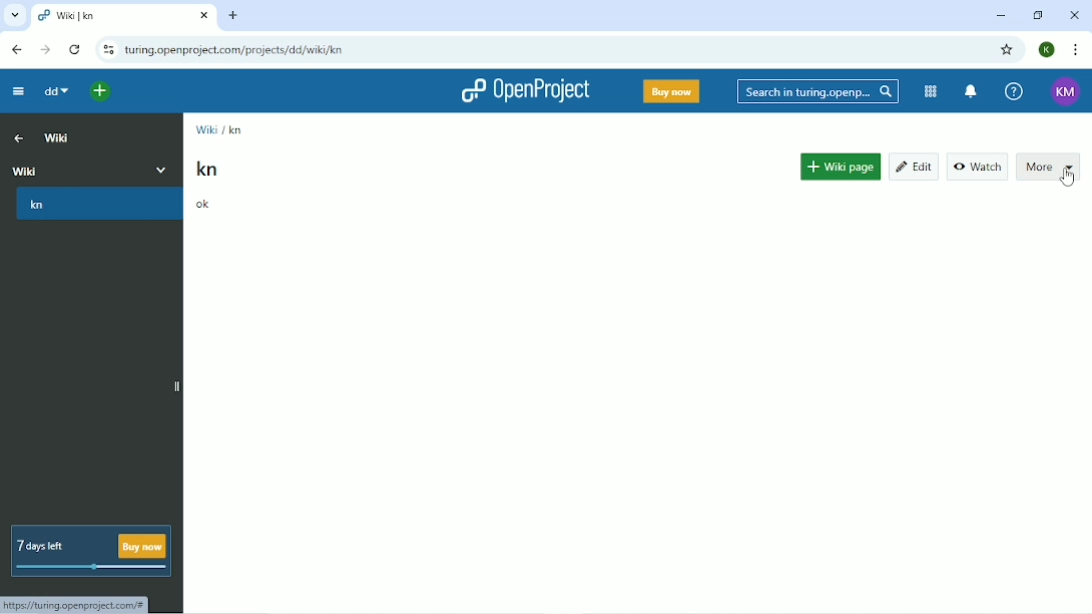 This screenshot has height=614, width=1092. Describe the element at coordinates (818, 92) in the screenshot. I see `Search` at that location.